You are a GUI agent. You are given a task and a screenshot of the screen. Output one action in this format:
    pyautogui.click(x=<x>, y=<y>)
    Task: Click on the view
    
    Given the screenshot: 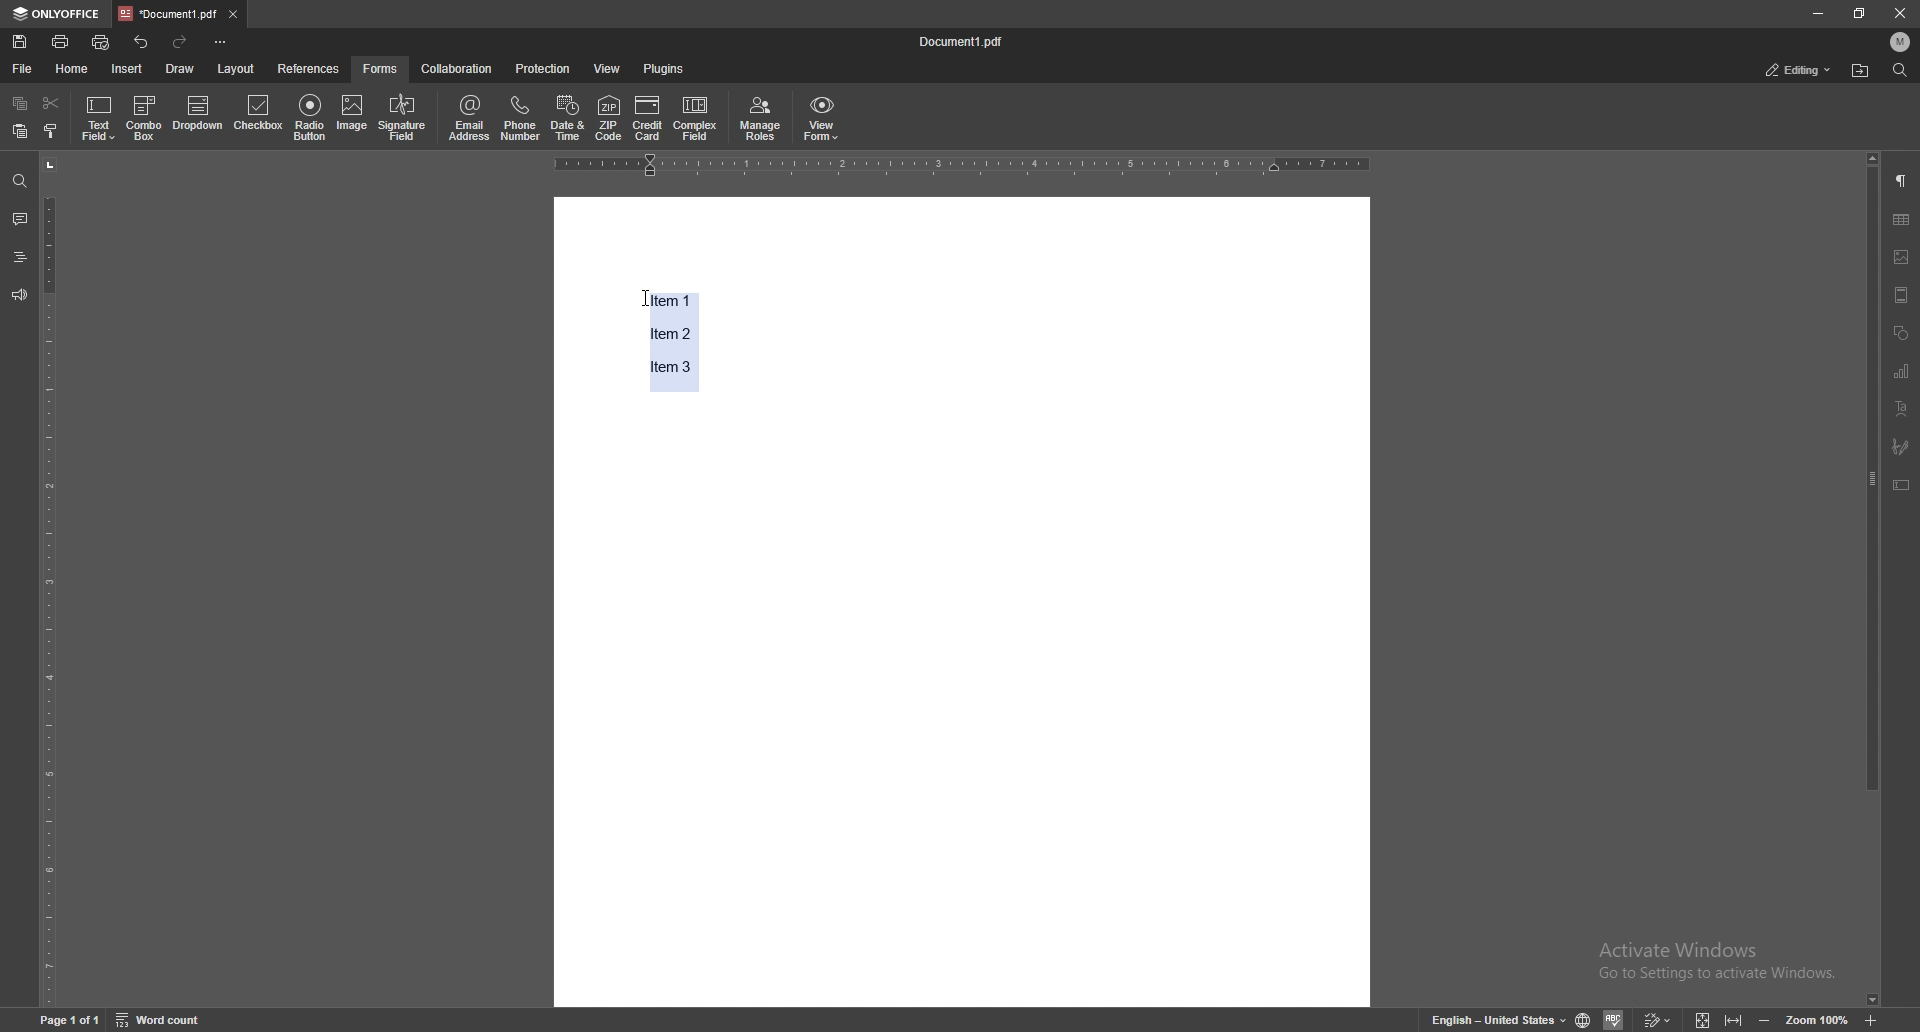 What is the action you would take?
    pyautogui.click(x=608, y=68)
    